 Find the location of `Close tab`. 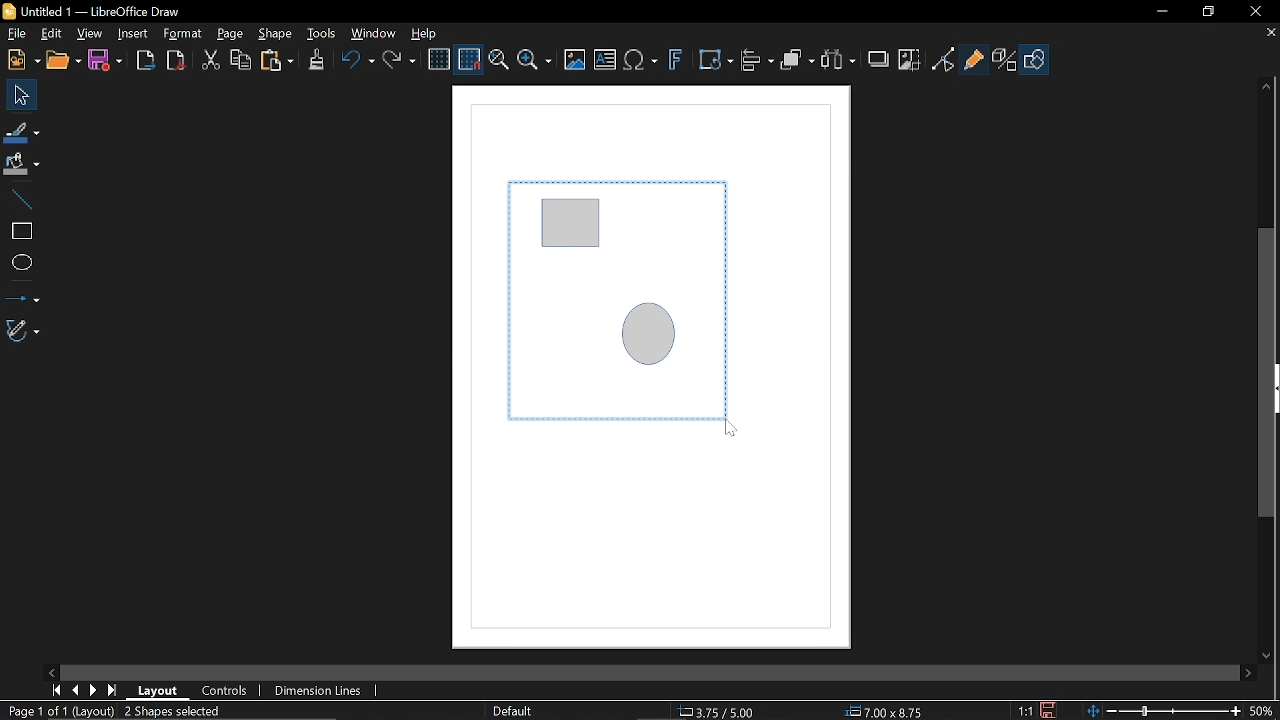

Close tab is located at coordinates (1270, 32).